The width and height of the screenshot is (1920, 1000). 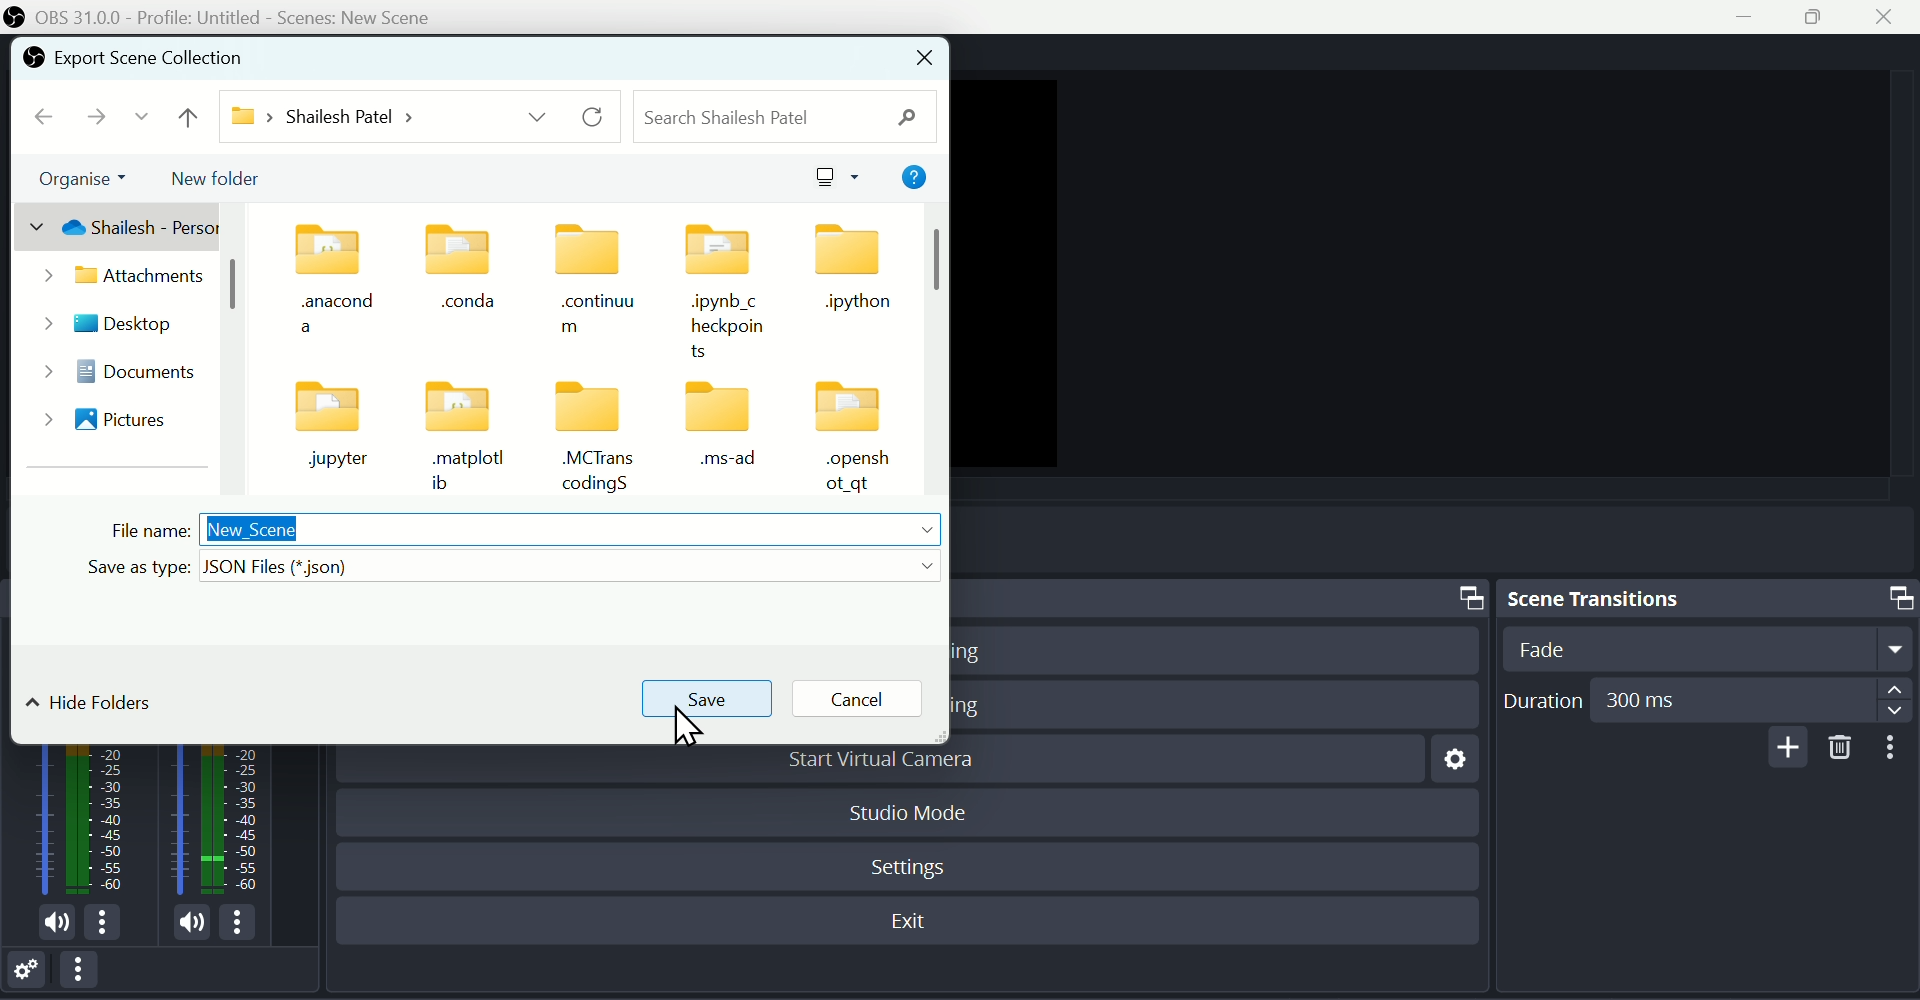 What do you see at coordinates (1783, 747) in the screenshot?
I see `Add` at bounding box center [1783, 747].